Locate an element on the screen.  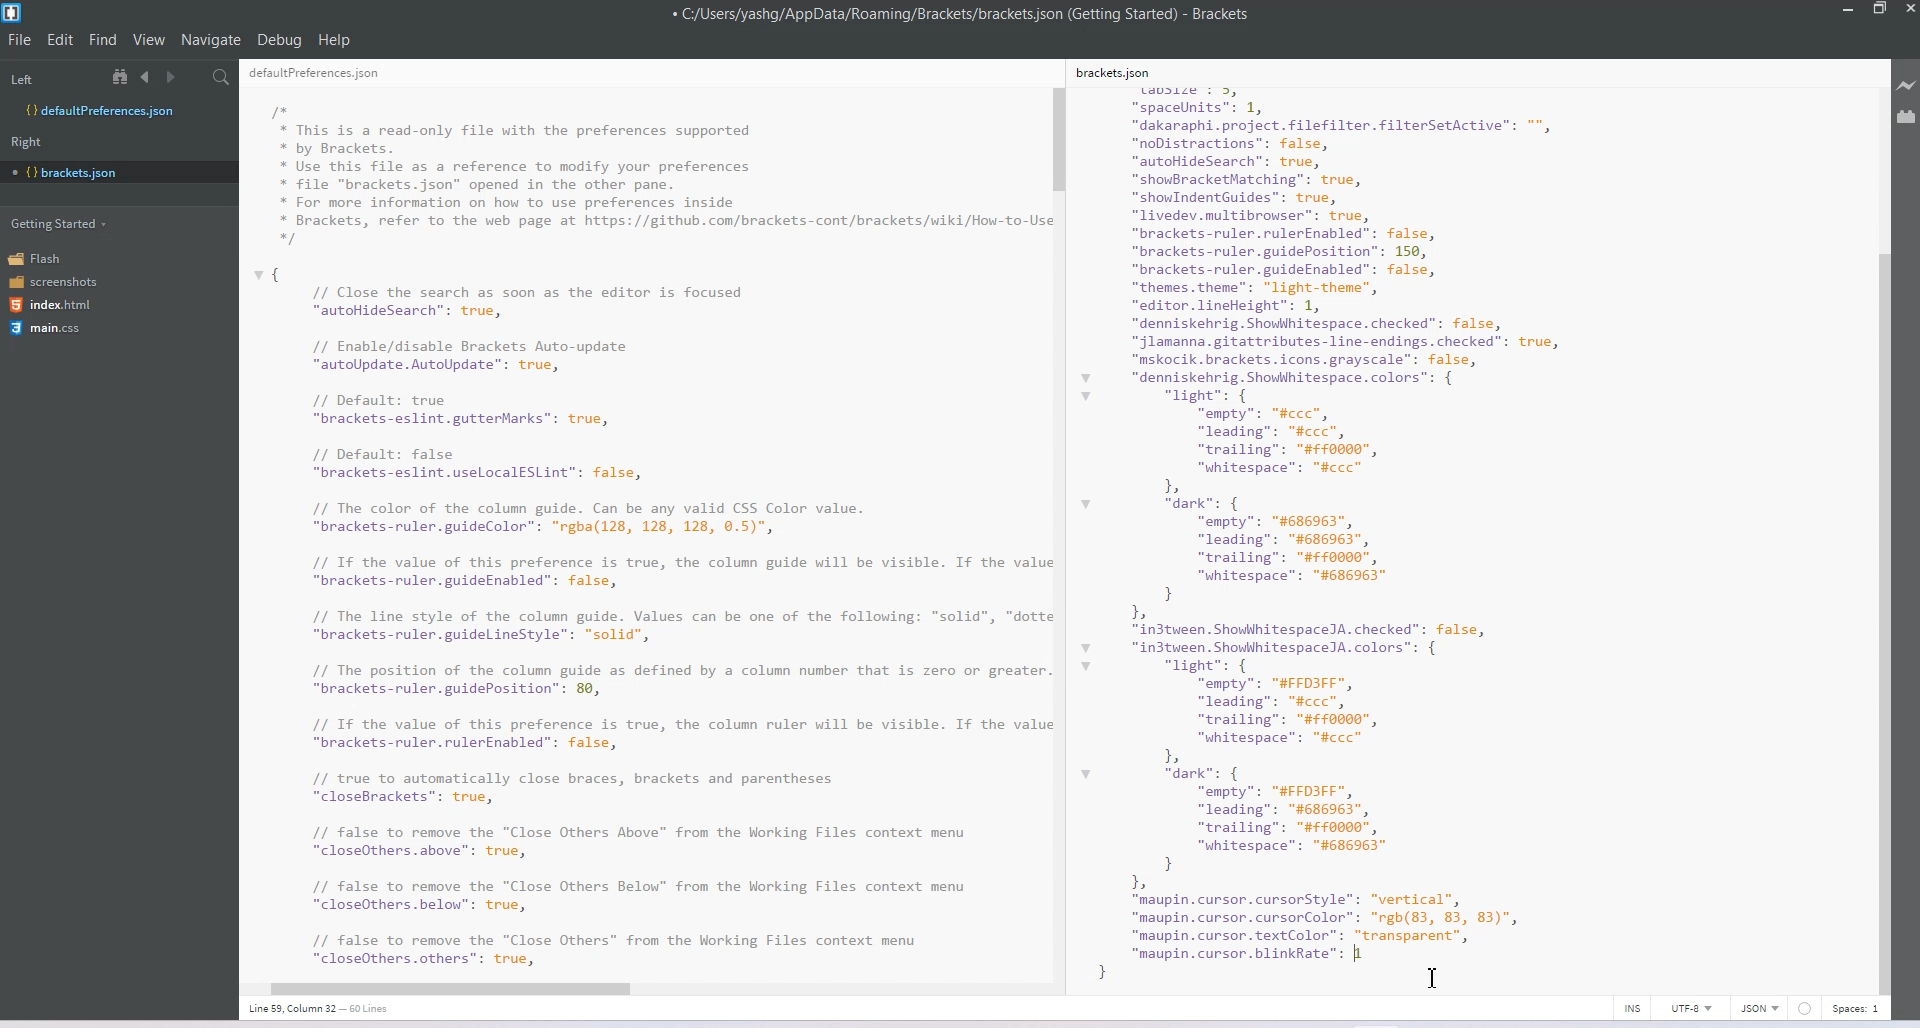
Getting Started is located at coordinates (61, 222).